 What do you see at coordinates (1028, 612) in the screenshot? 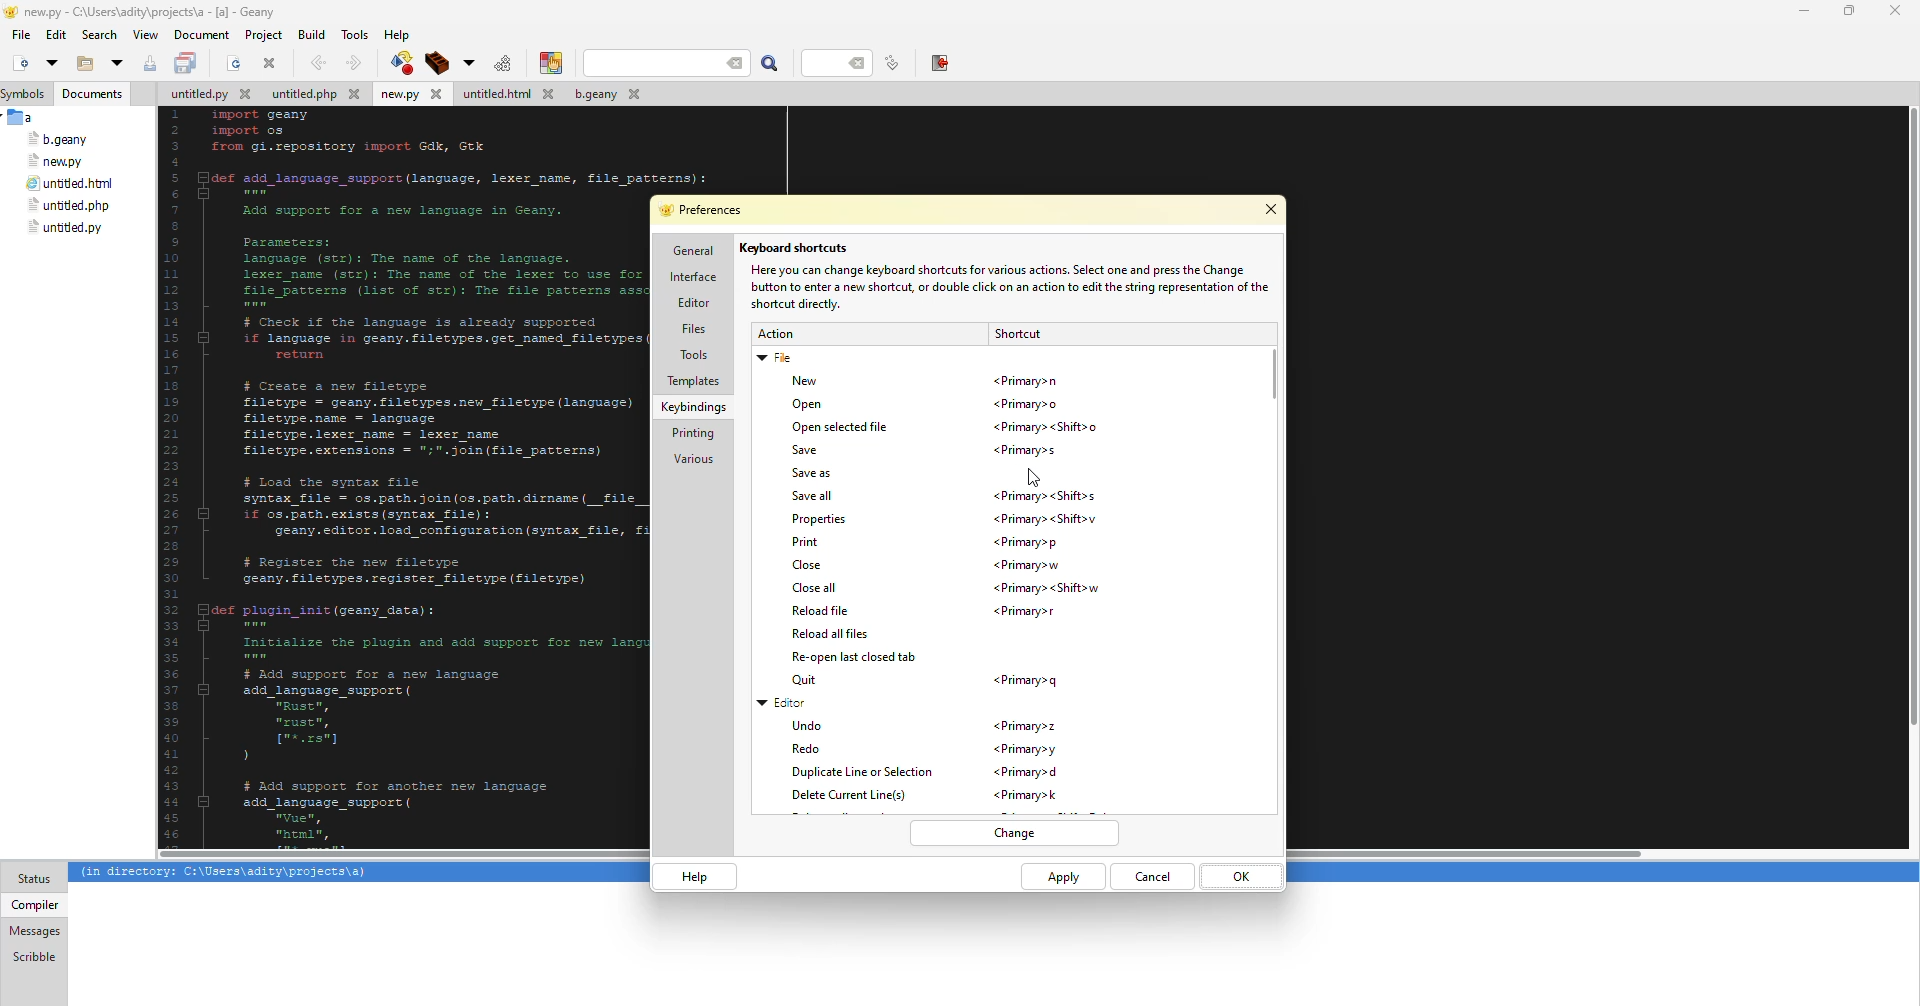
I see `shortcut` at bounding box center [1028, 612].